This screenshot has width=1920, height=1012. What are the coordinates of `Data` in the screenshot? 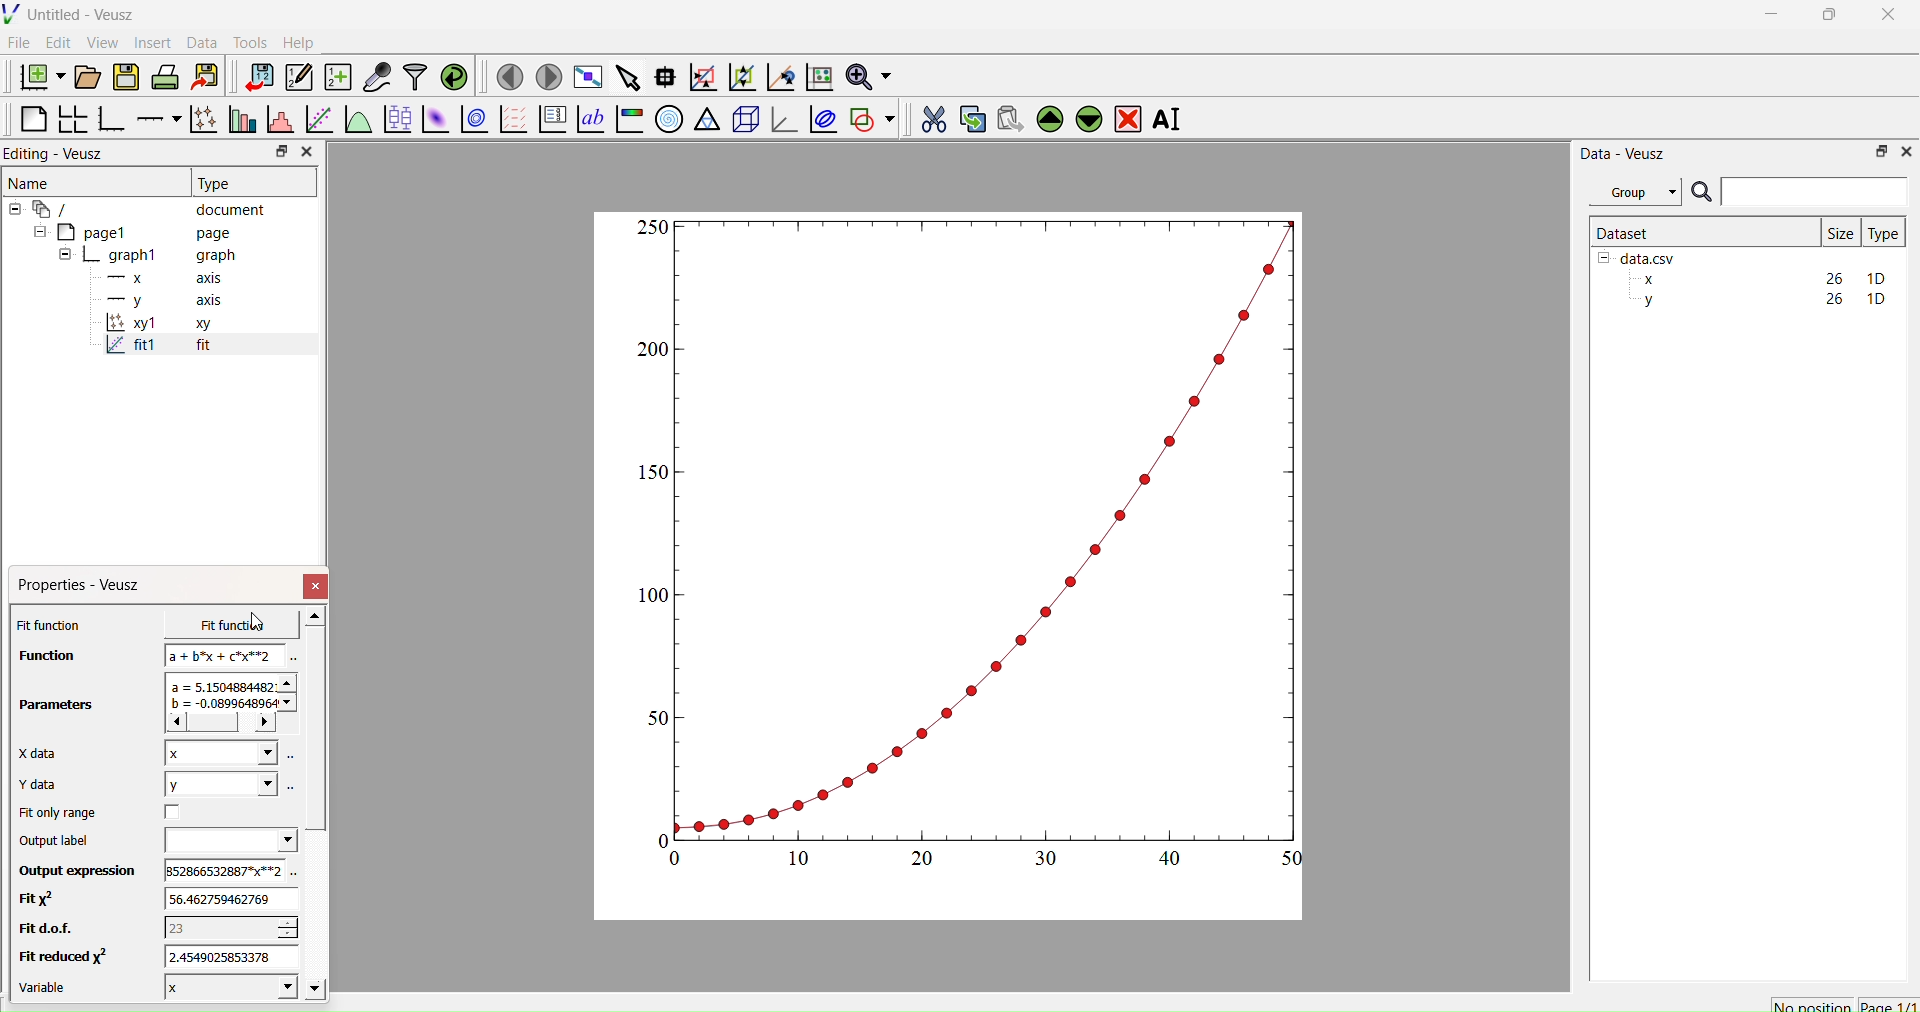 It's located at (201, 43).